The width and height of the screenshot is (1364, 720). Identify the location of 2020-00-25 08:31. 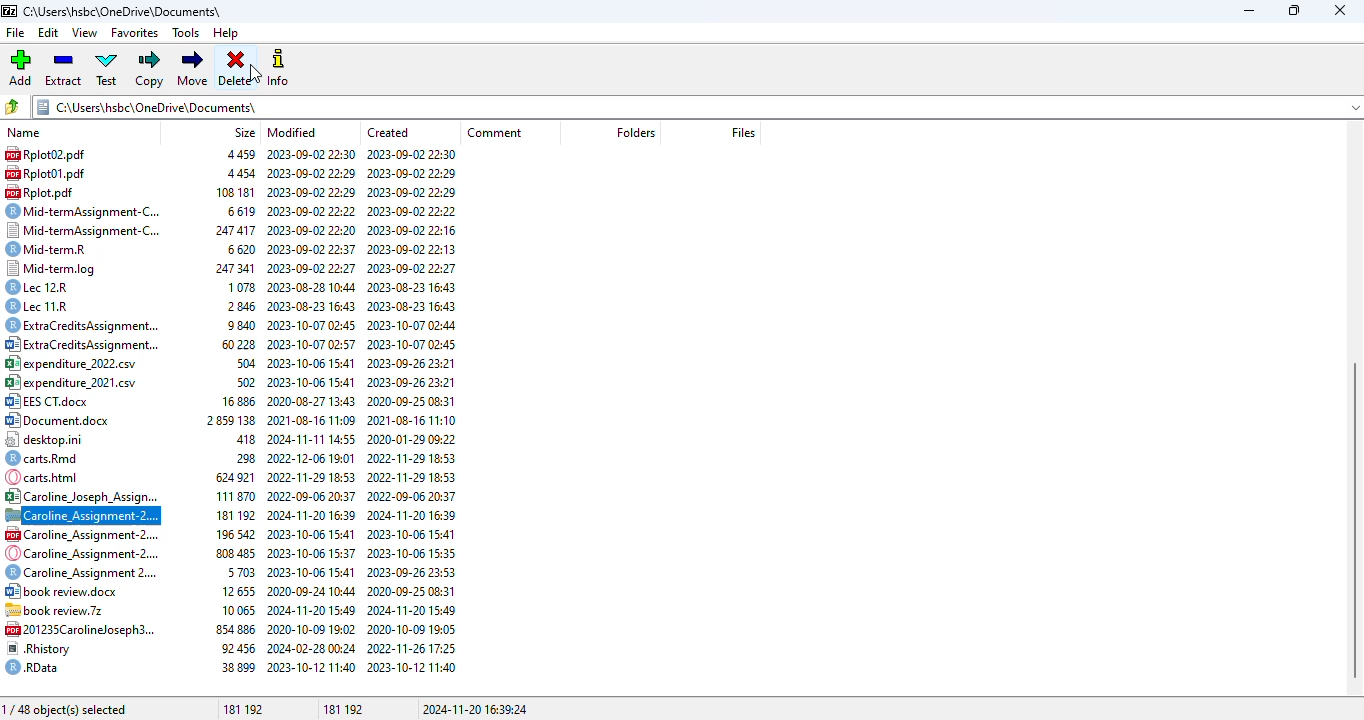
(412, 589).